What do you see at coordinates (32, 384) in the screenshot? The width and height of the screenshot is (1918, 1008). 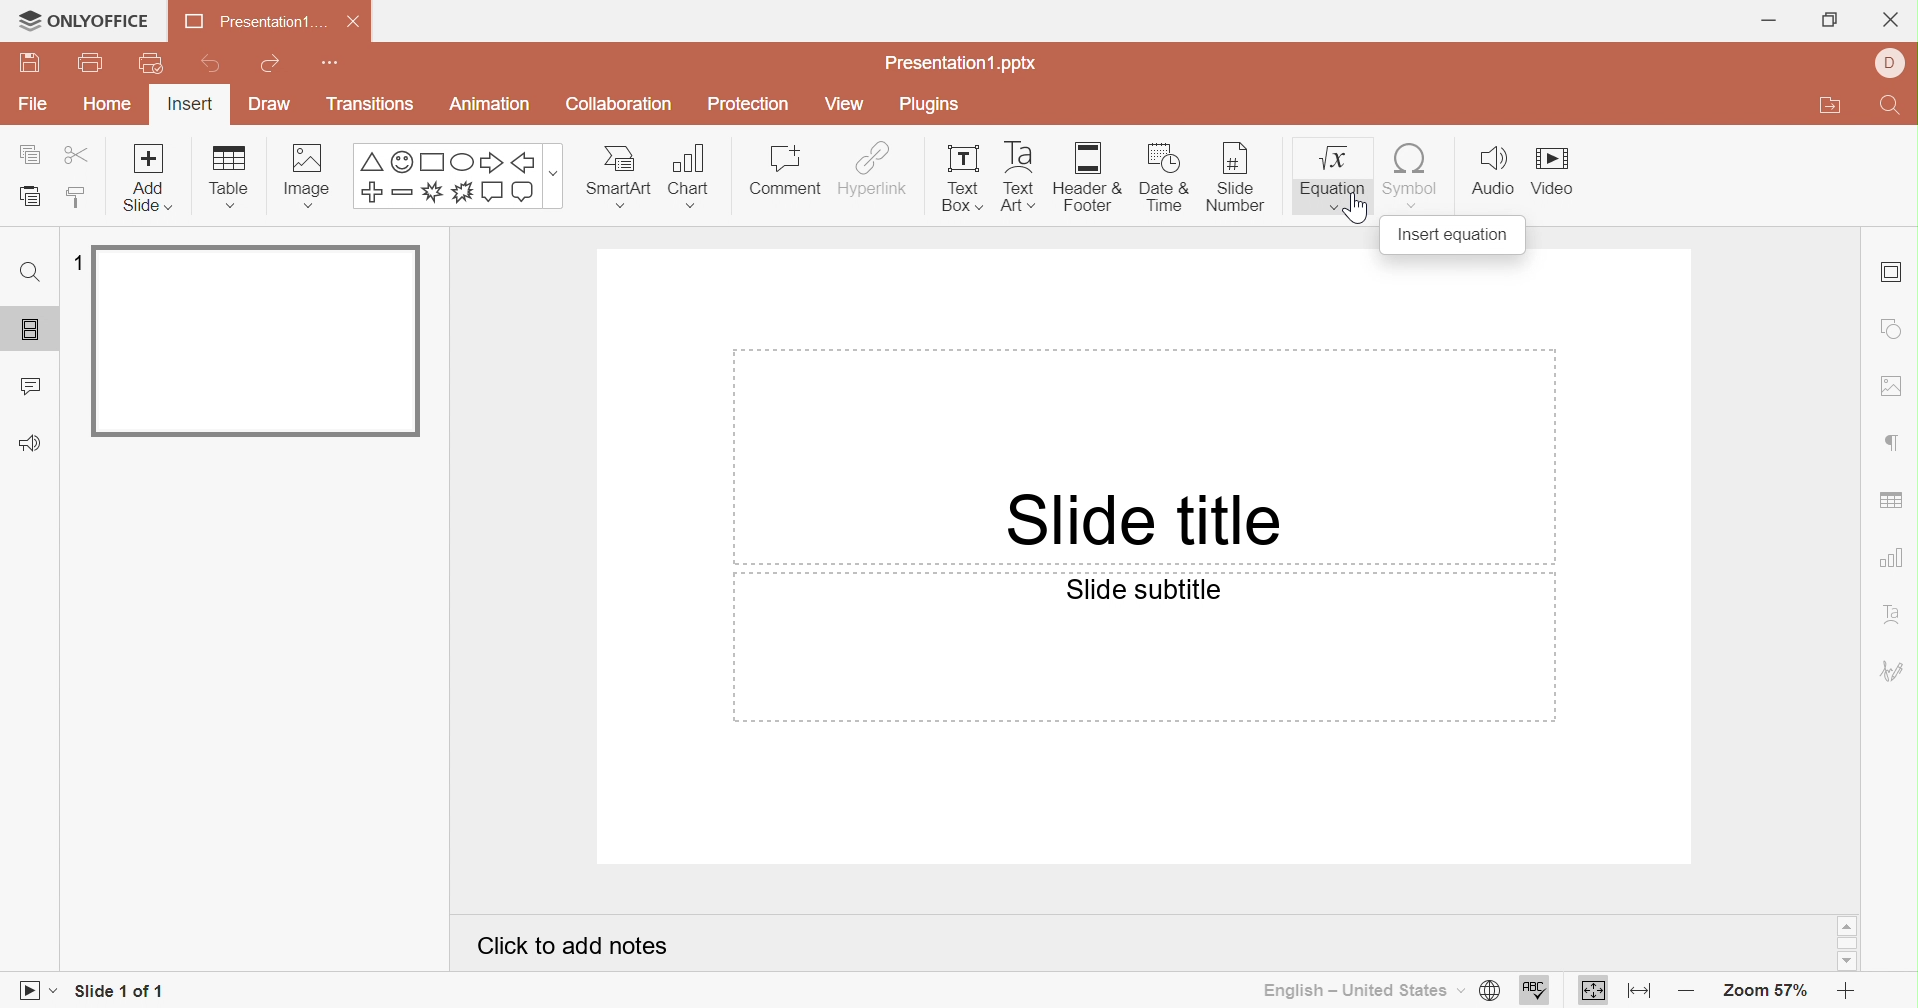 I see `Comments` at bounding box center [32, 384].